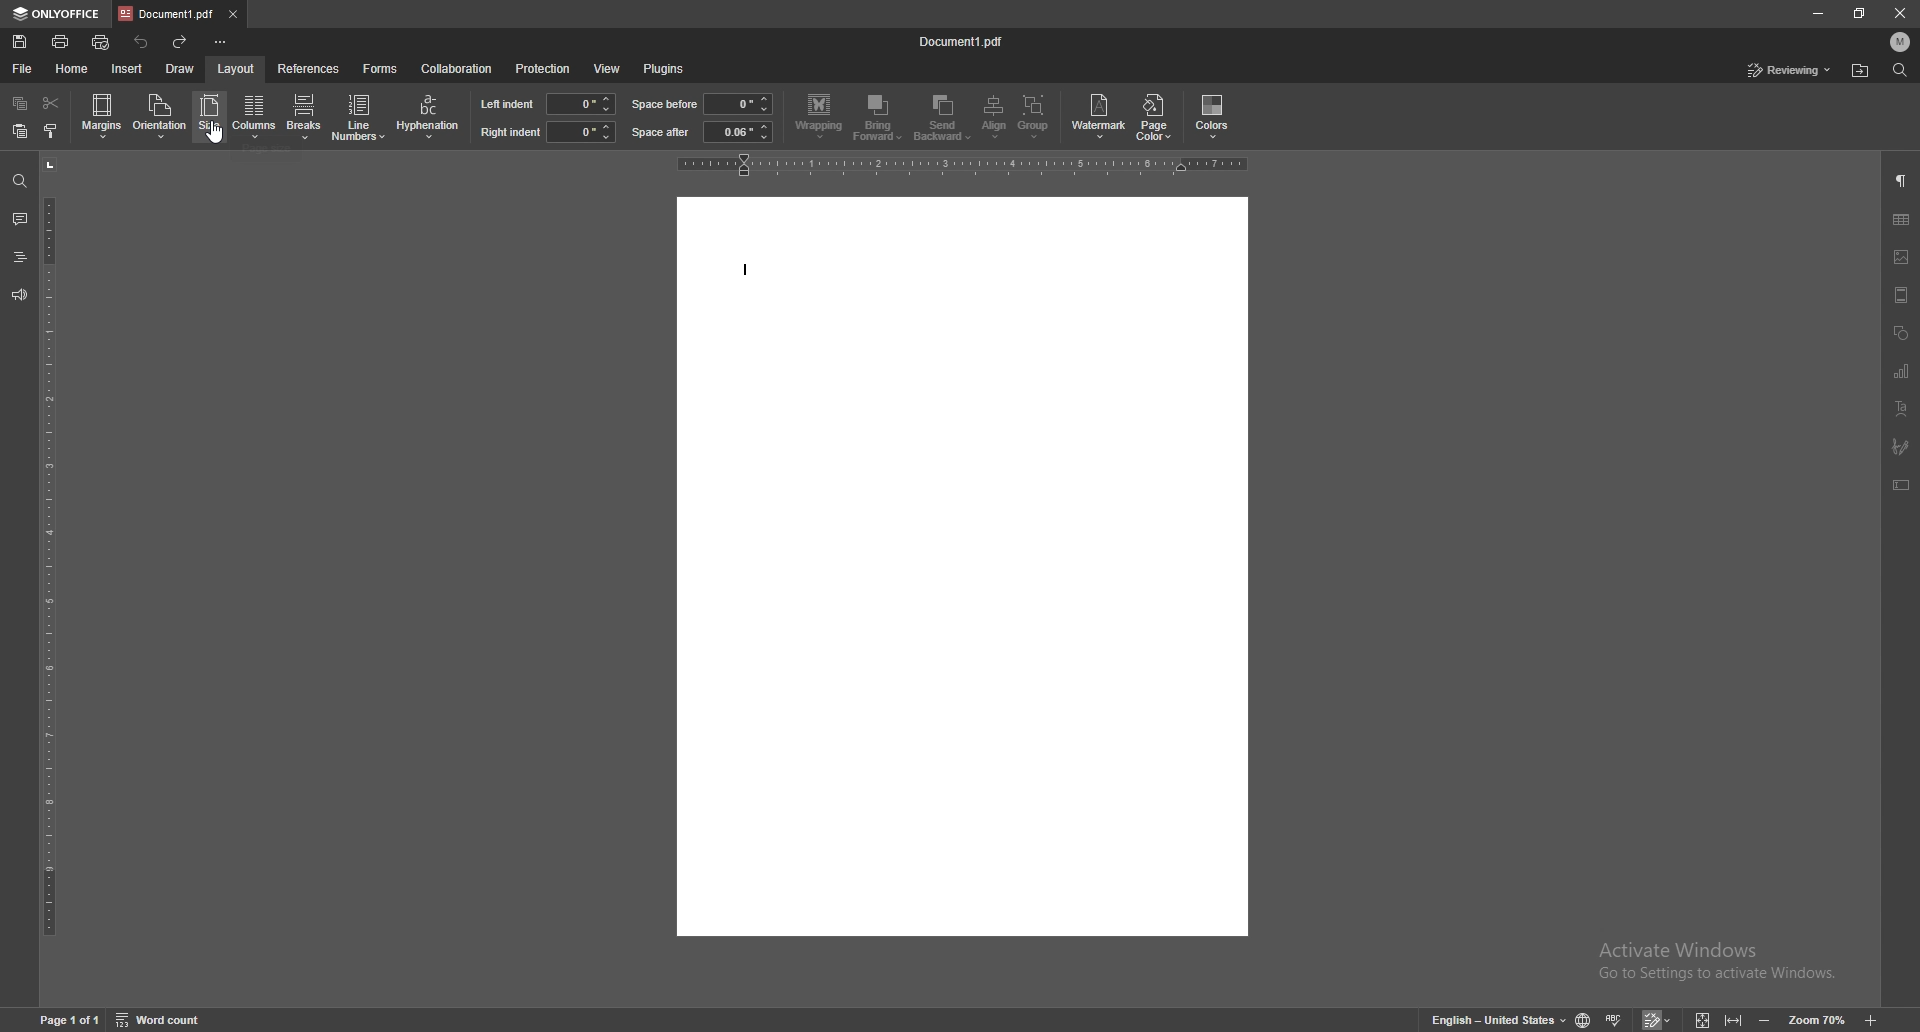 This screenshot has height=1032, width=1920. Describe the element at coordinates (1492, 1020) in the screenshot. I see `English - United states` at that location.